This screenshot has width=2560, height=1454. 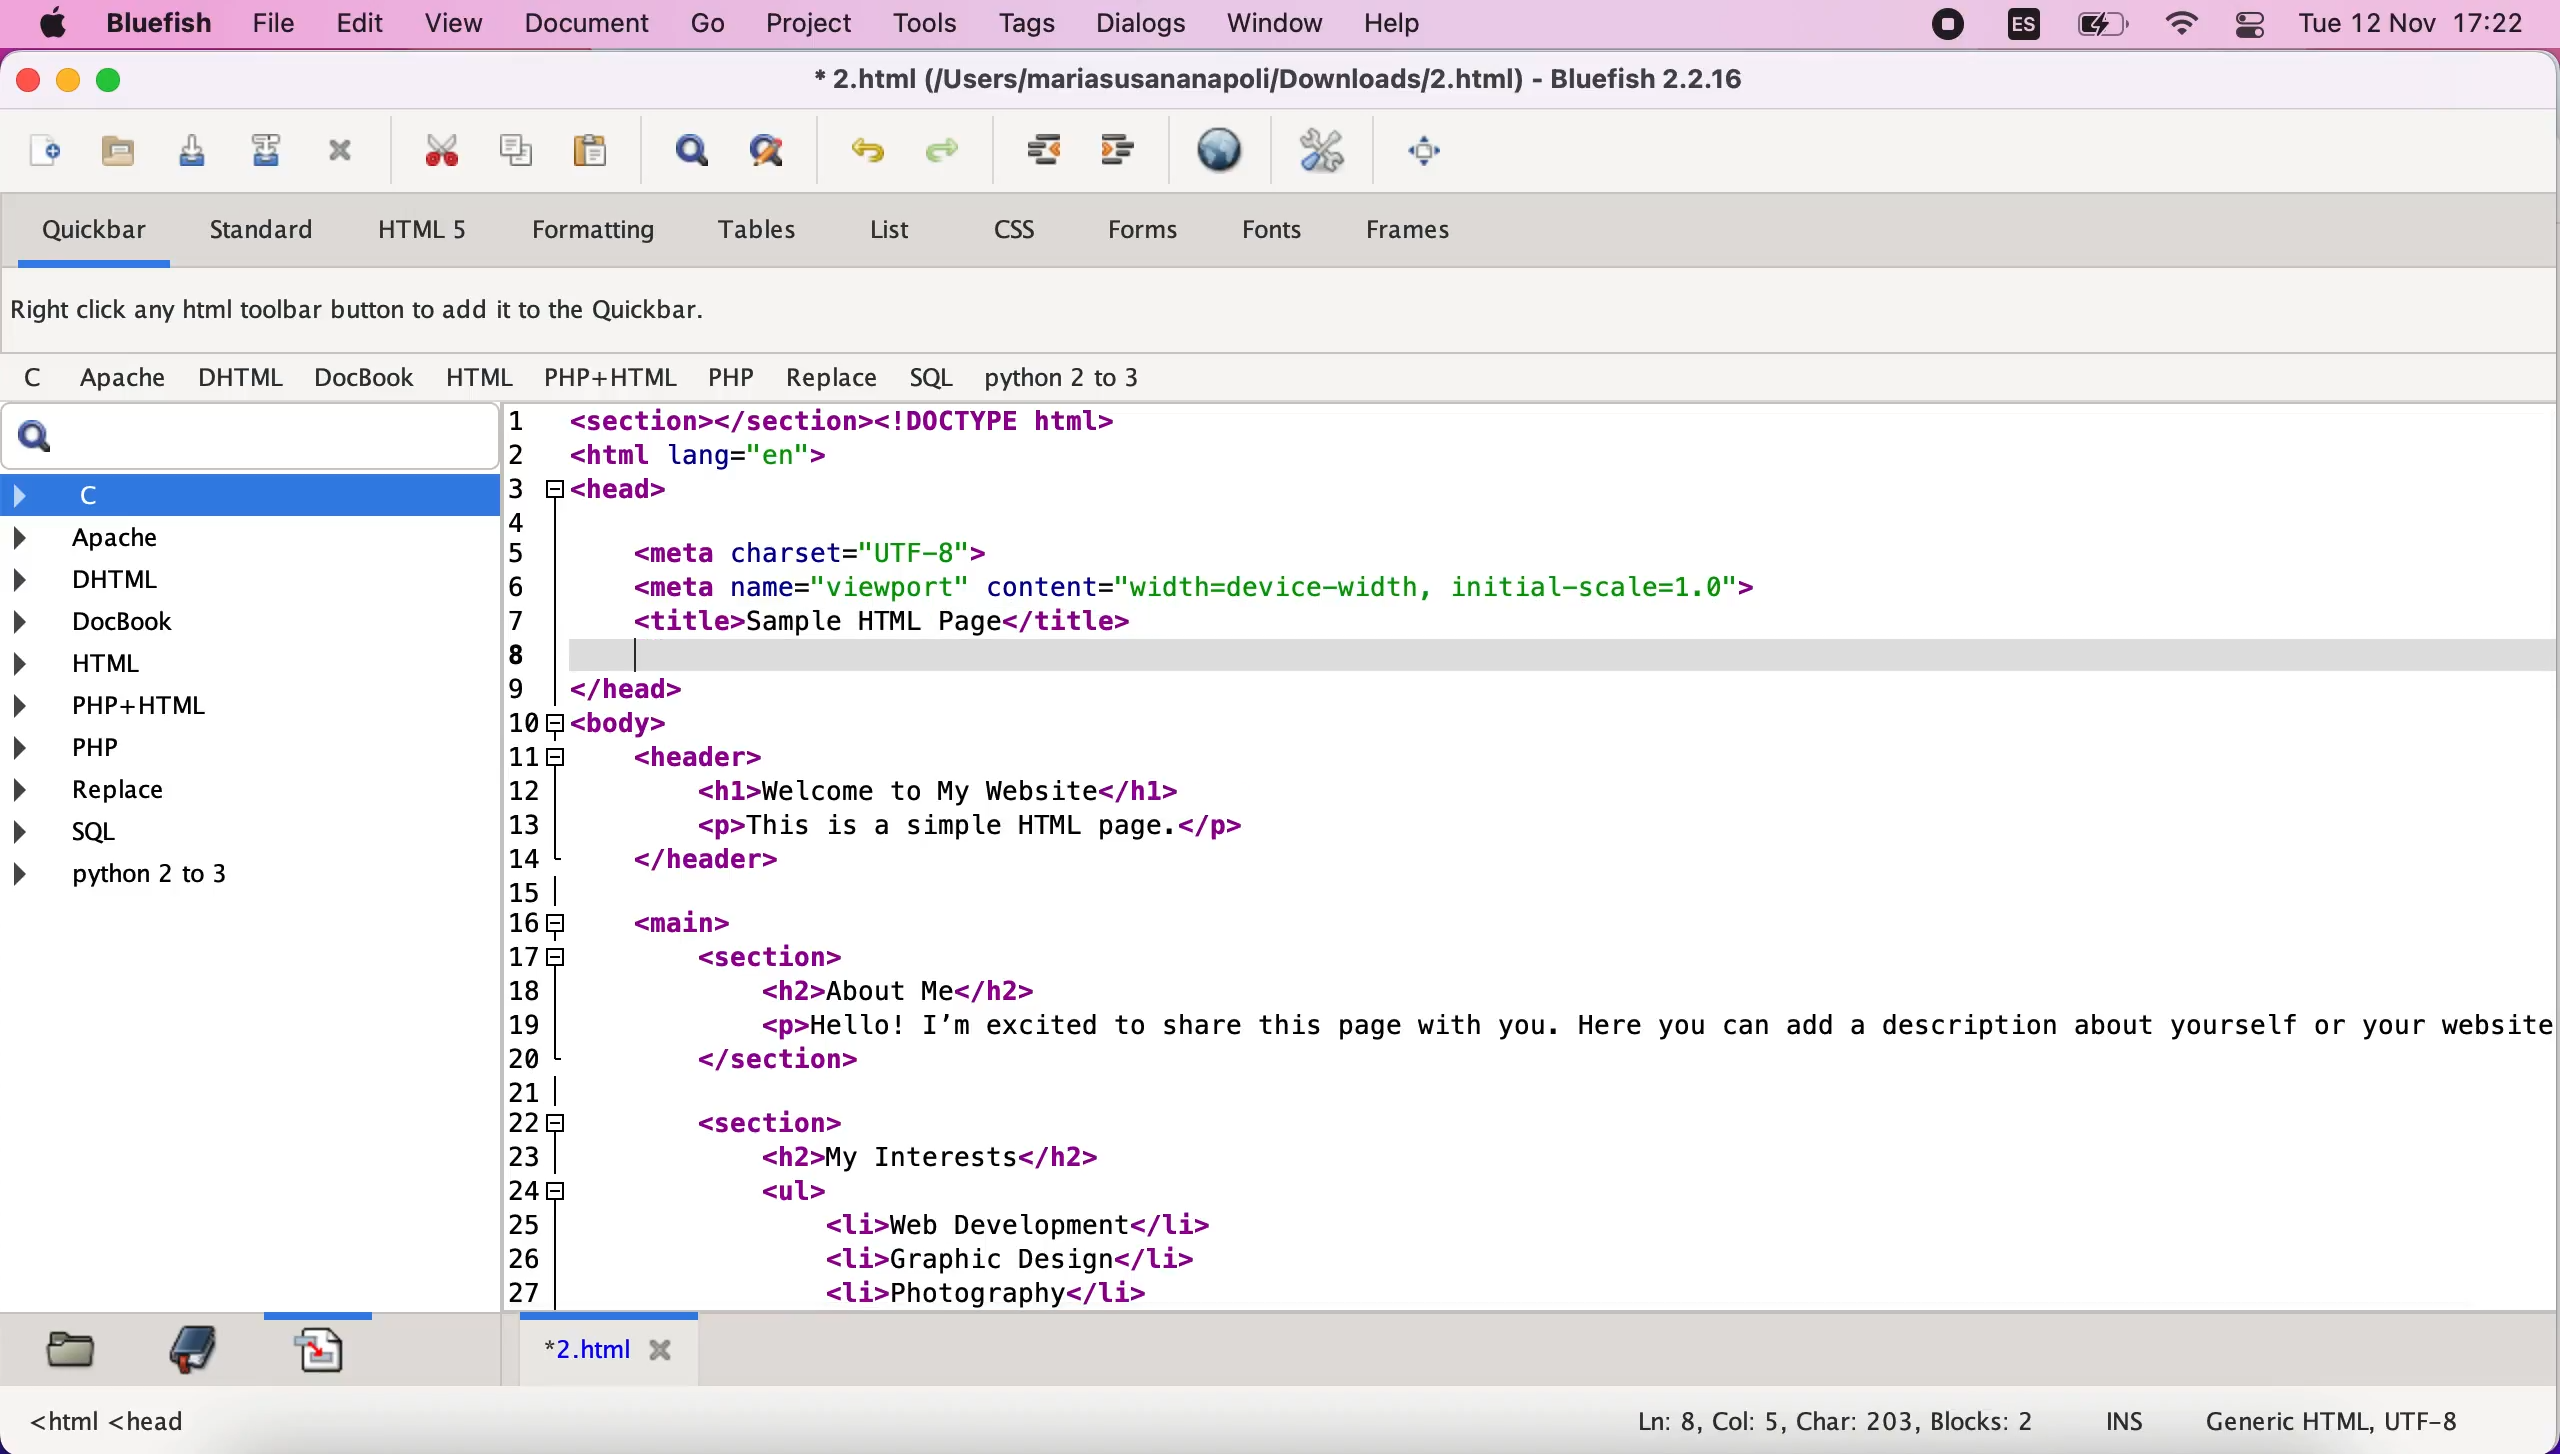 I want to click on control centre, so click(x=2248, y=29).